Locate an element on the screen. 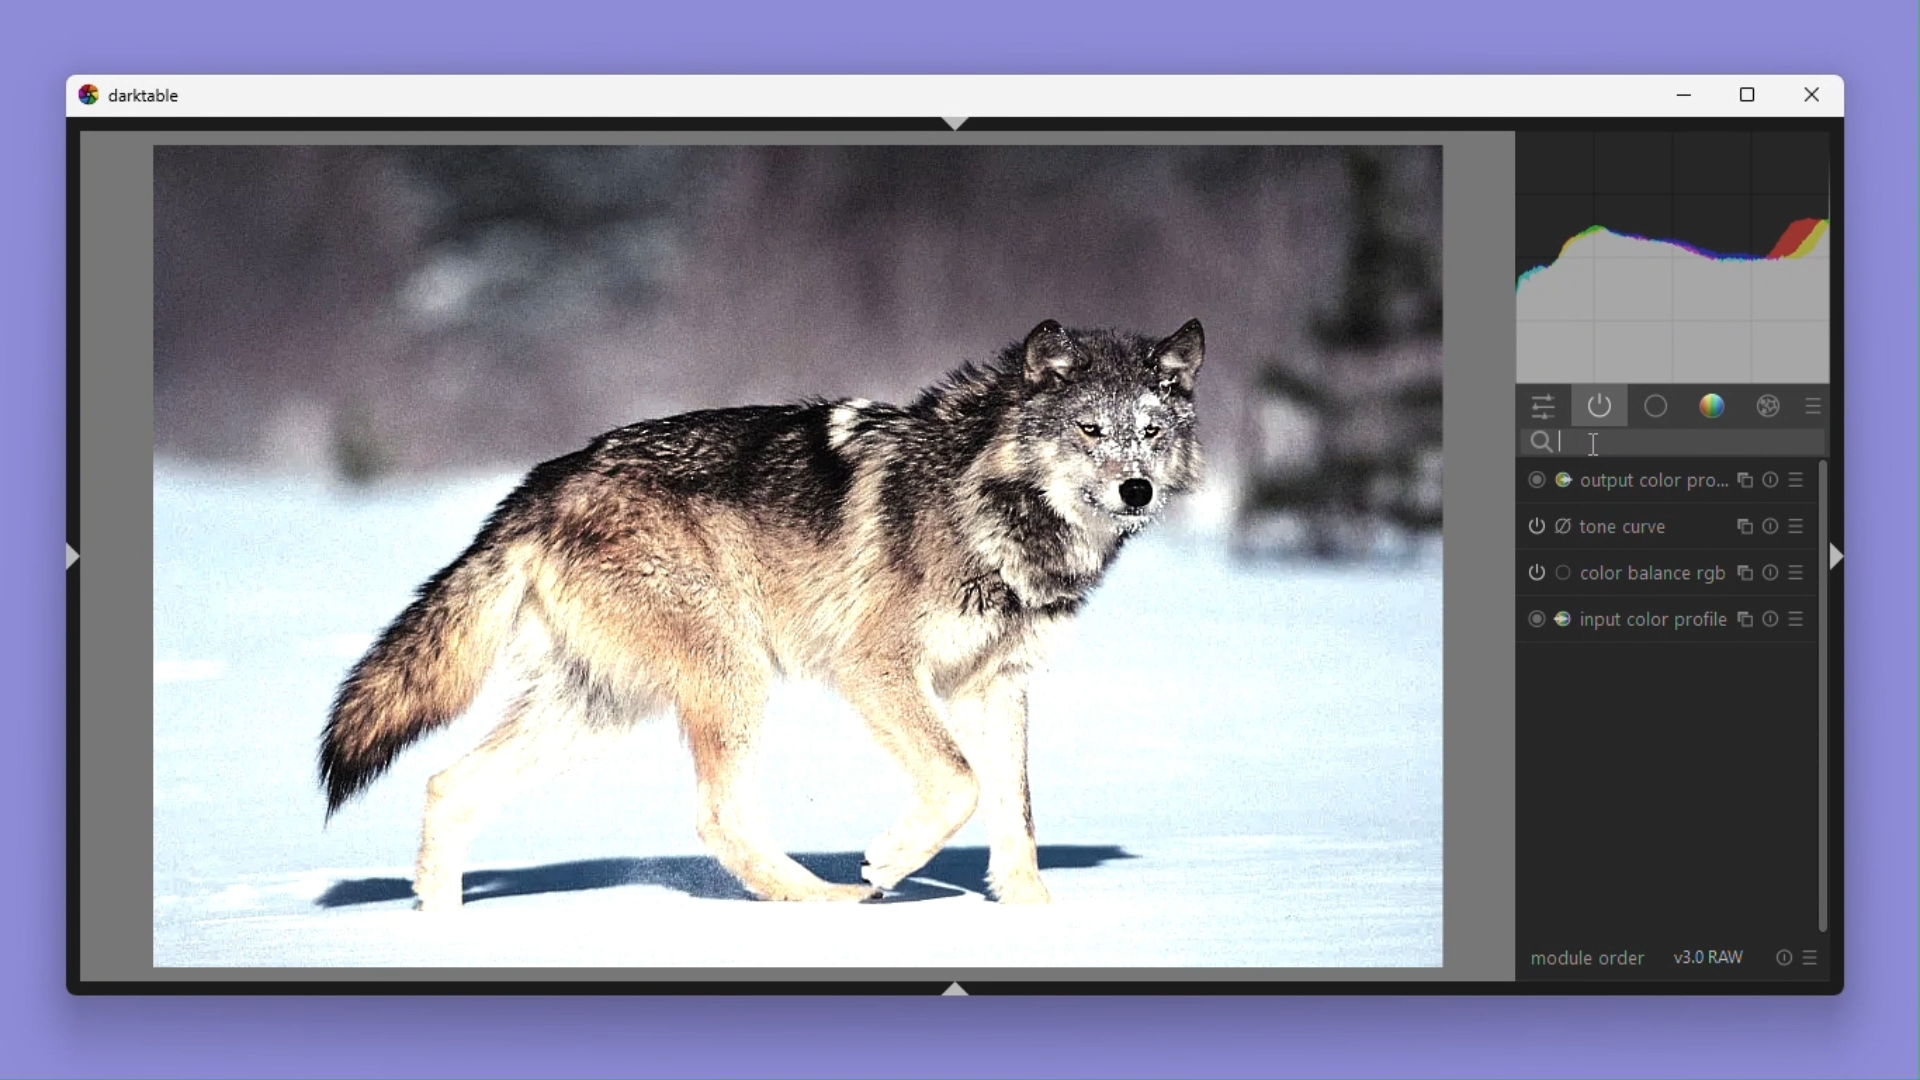  v 3.0 RAW is located at coordinates (1711, 957).